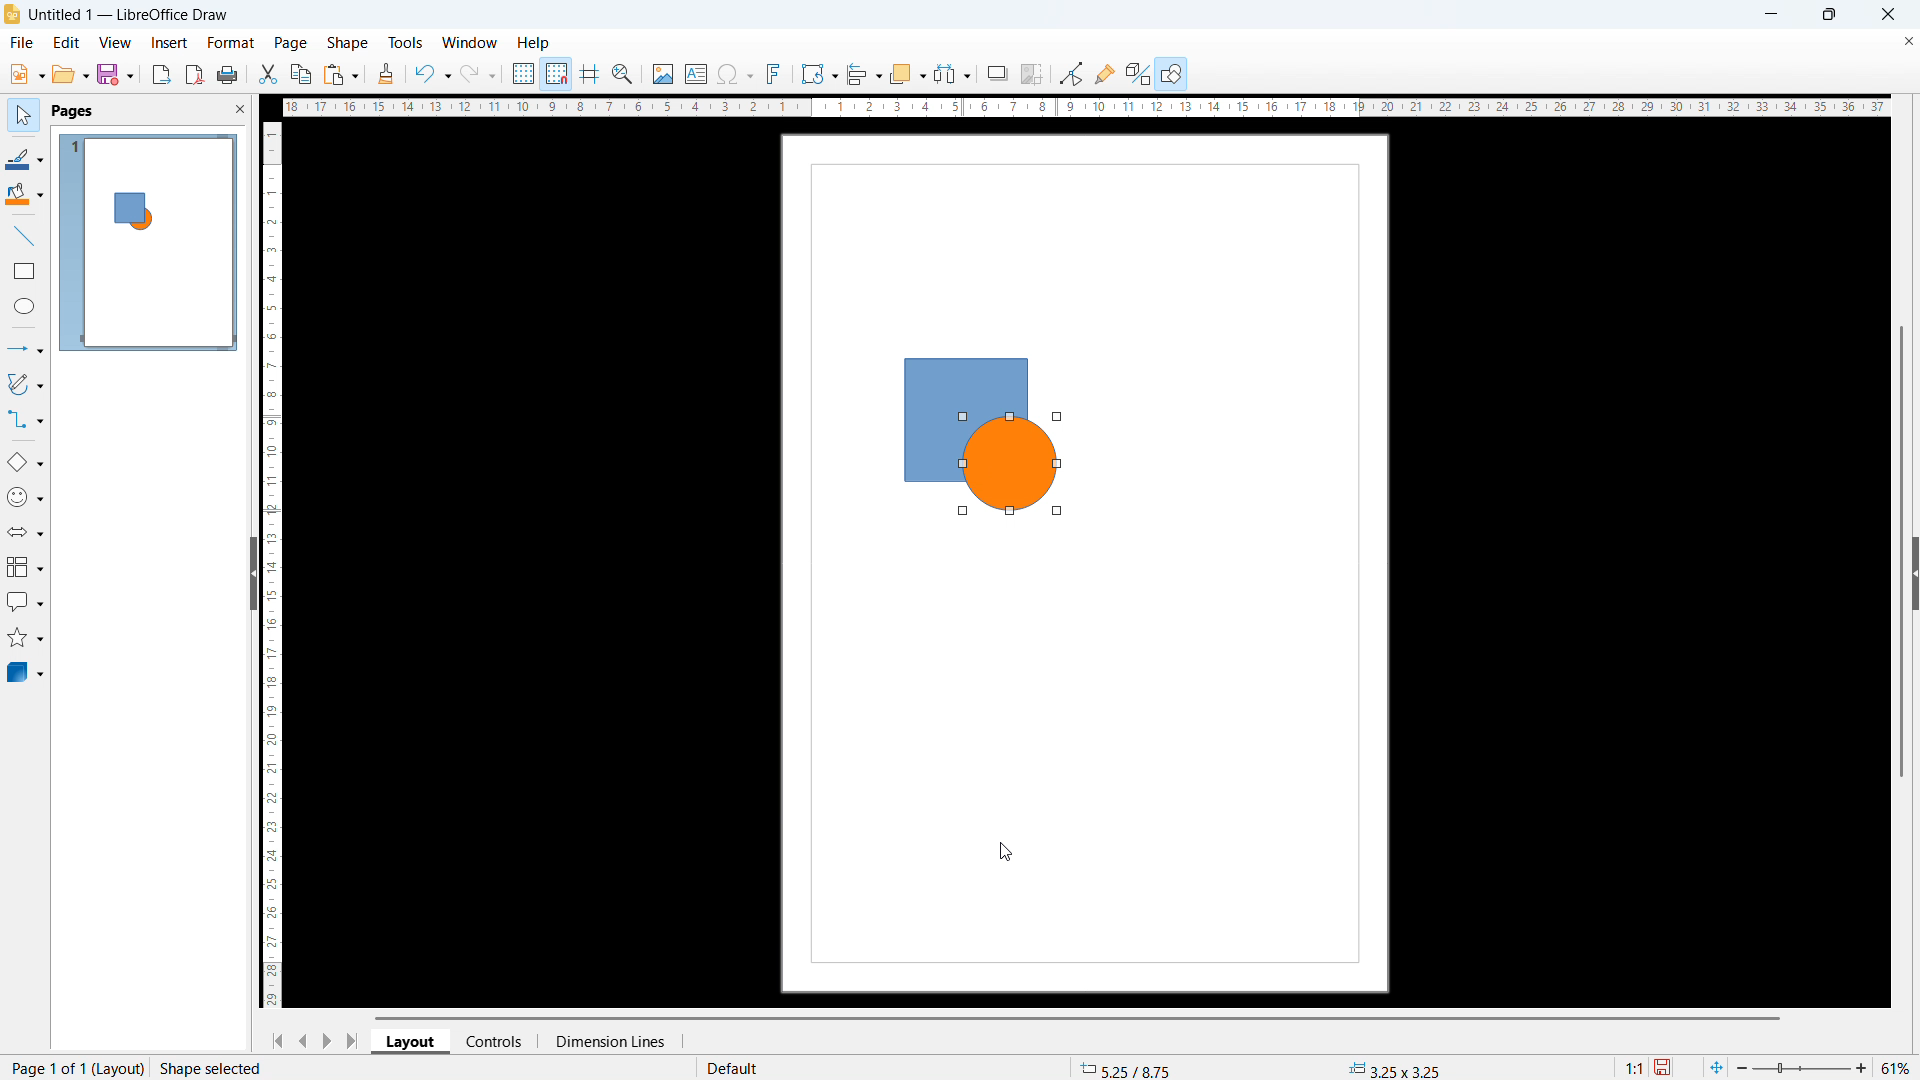  Describe the element at coordinates (346, 43) in the screenshot. I see `shape ` at that location.